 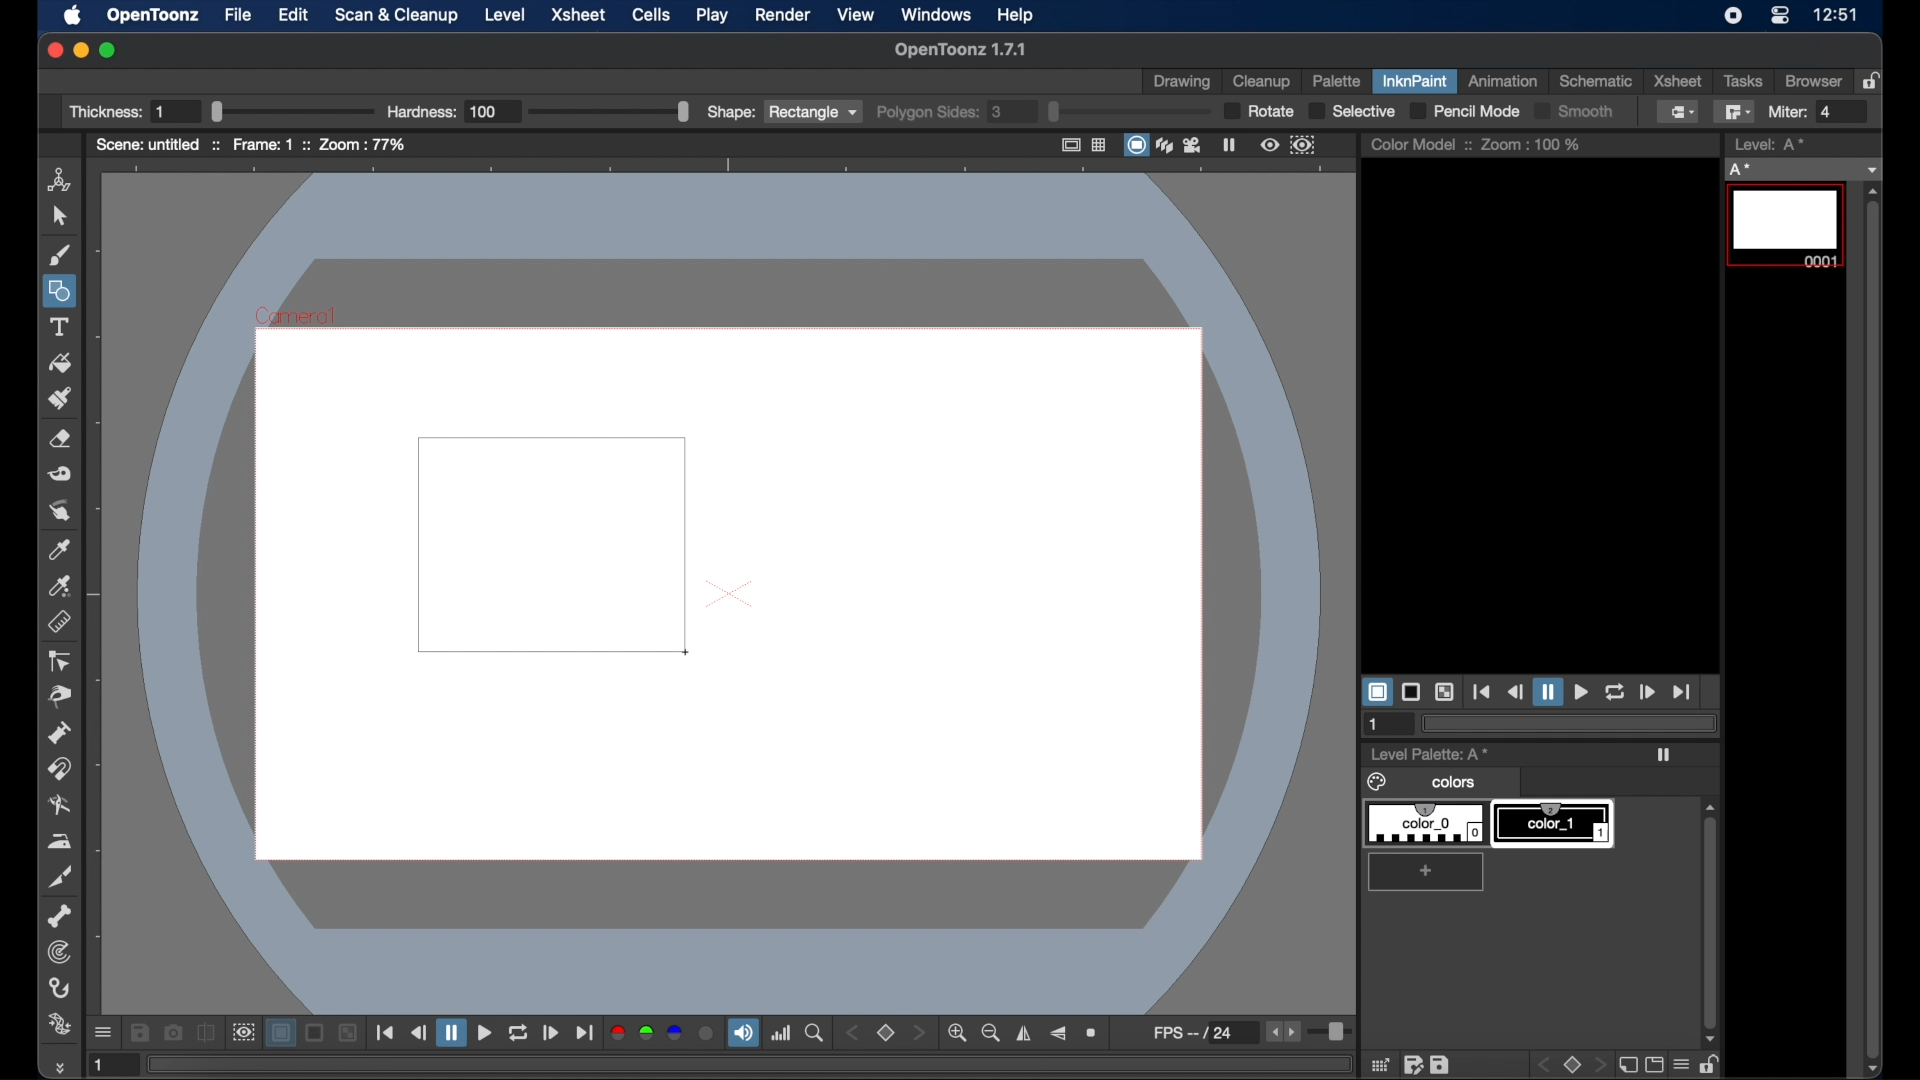 I want to click on zoom : 77%, so click(x=364, y=144).